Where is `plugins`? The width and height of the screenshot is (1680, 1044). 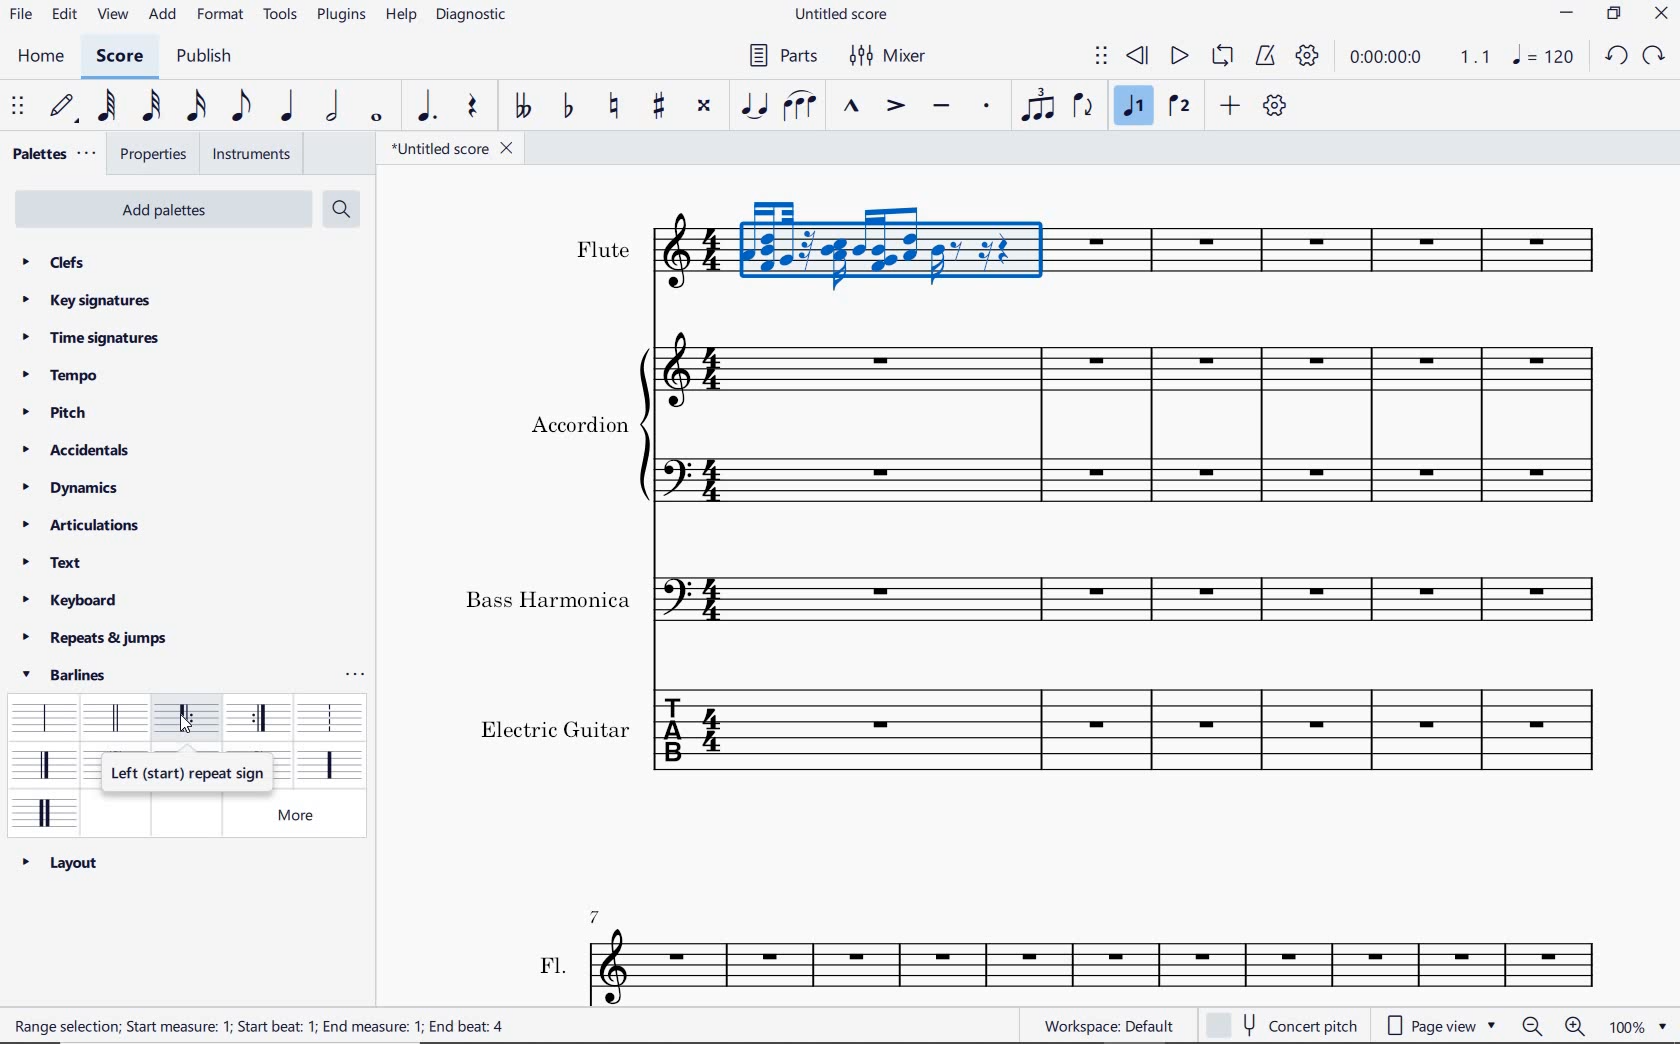
plugins is located at coordinates (340, 17).